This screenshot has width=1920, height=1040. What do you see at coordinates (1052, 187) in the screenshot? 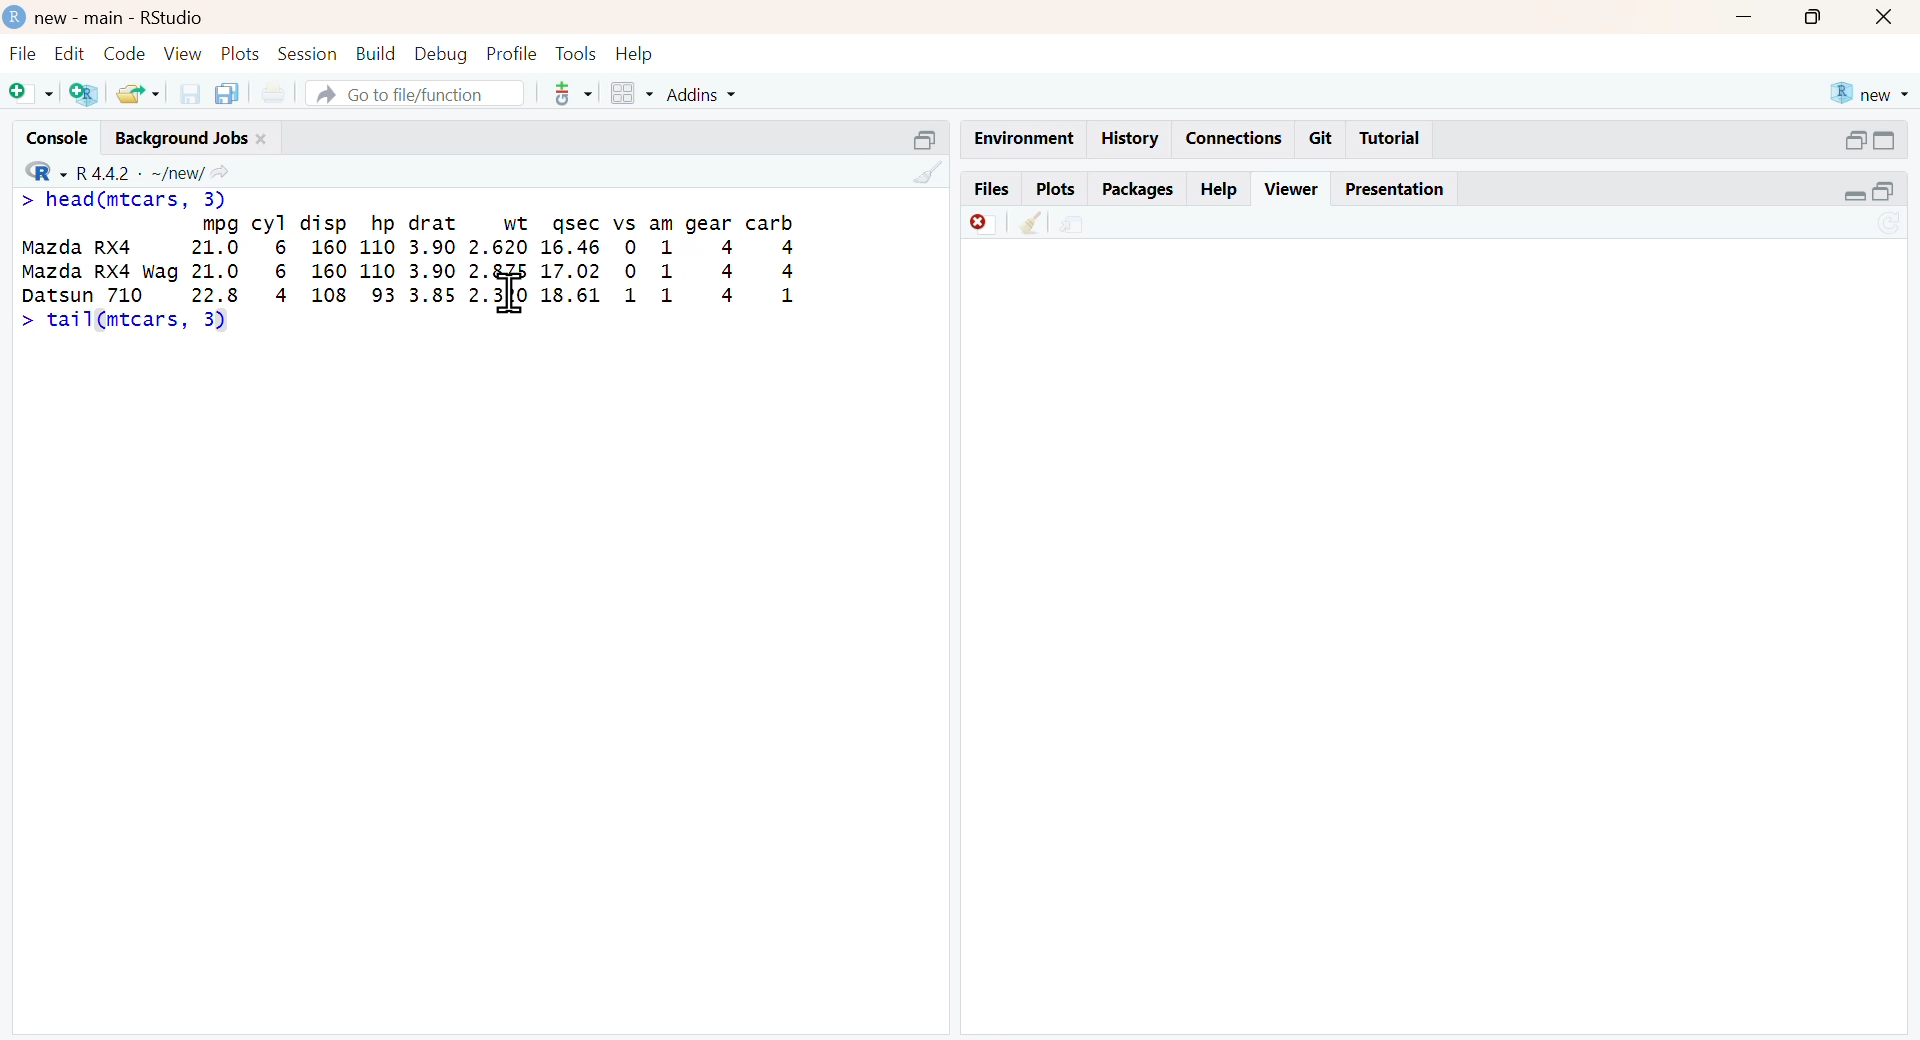
I see `Plots` at bounding box center [1052, 187].